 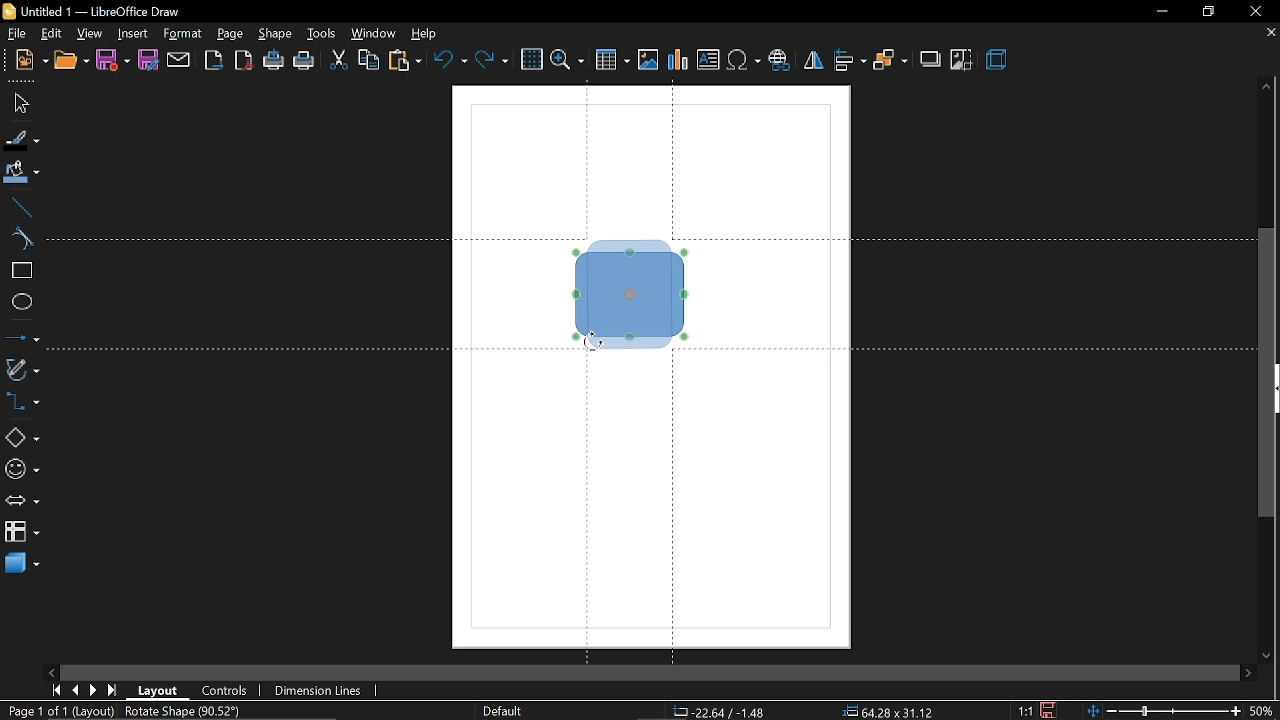 What do you see at coordinates (492, 62) in the screenshot?
I see `redo` at bounding box center [492, 62].